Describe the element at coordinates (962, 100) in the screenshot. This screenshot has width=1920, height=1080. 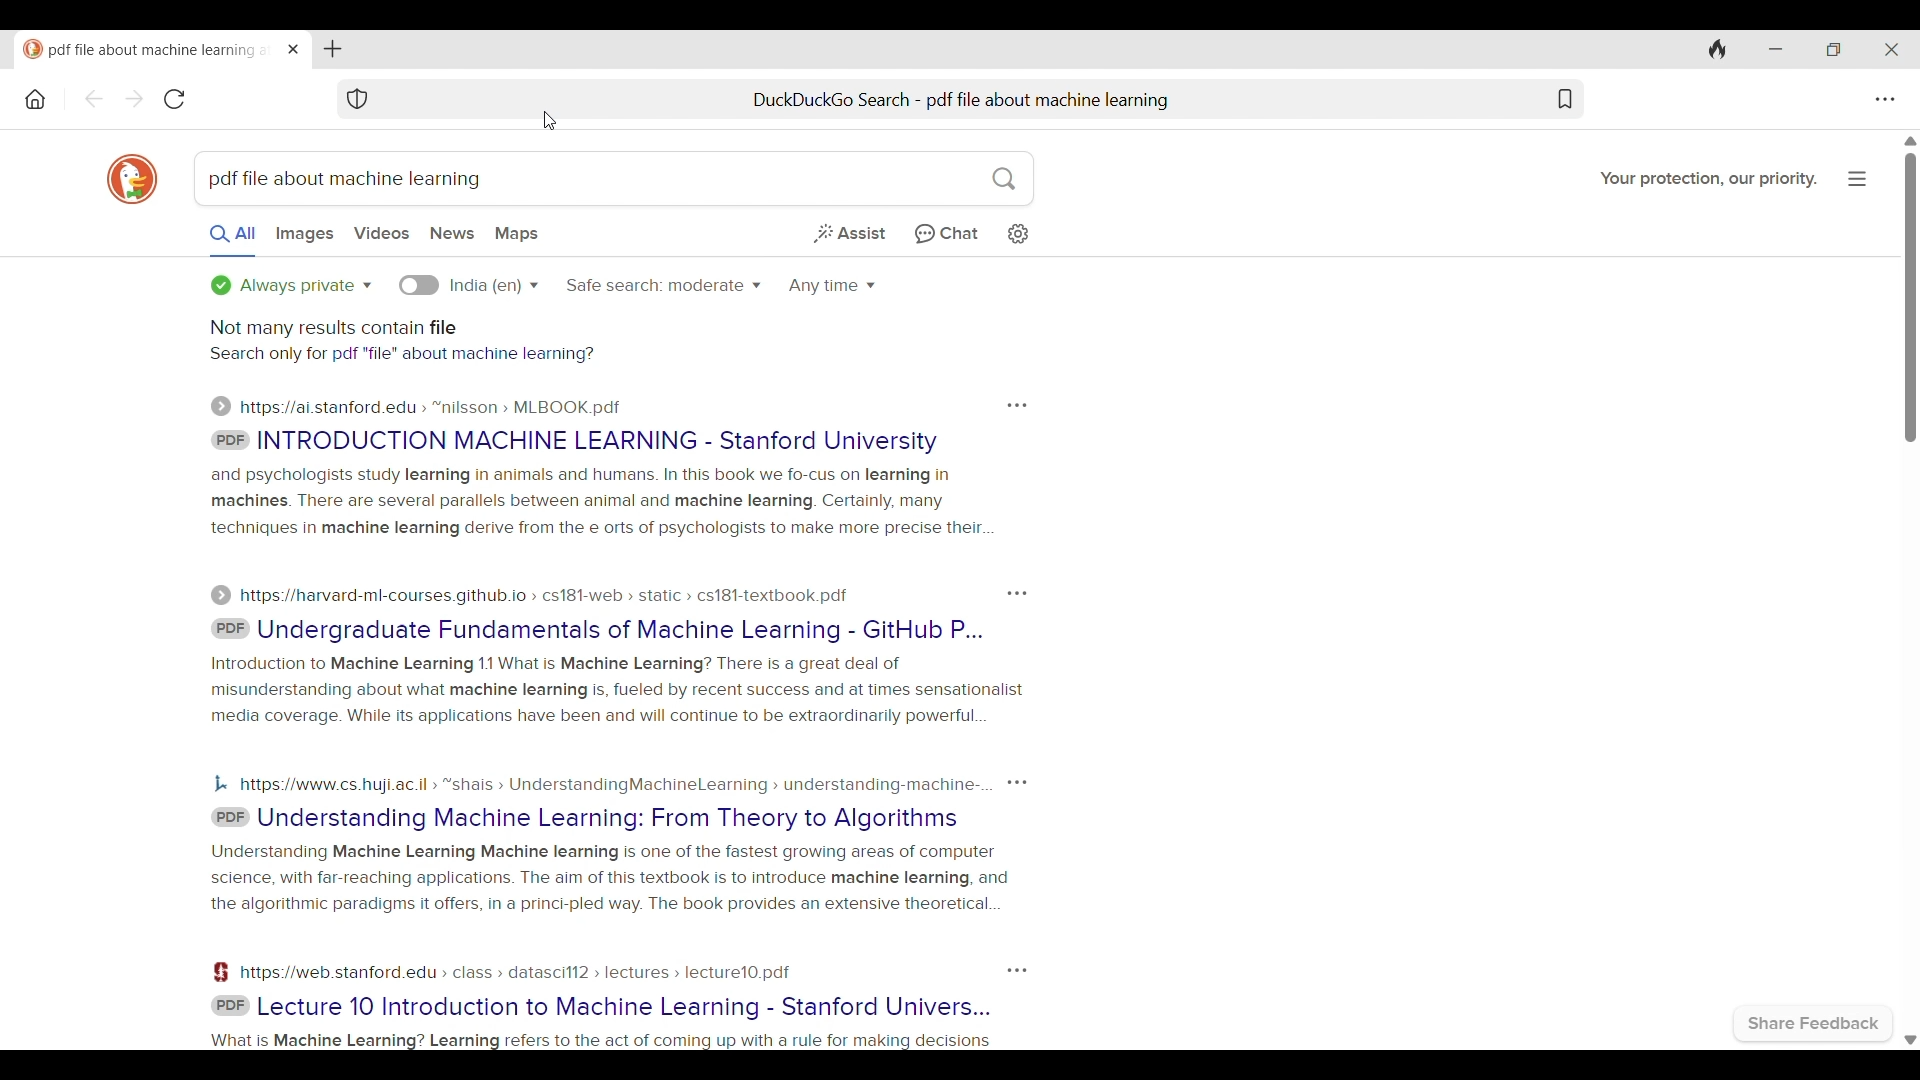
I see `DuckDuckGo Search - pdf file about machine learning` at that location.